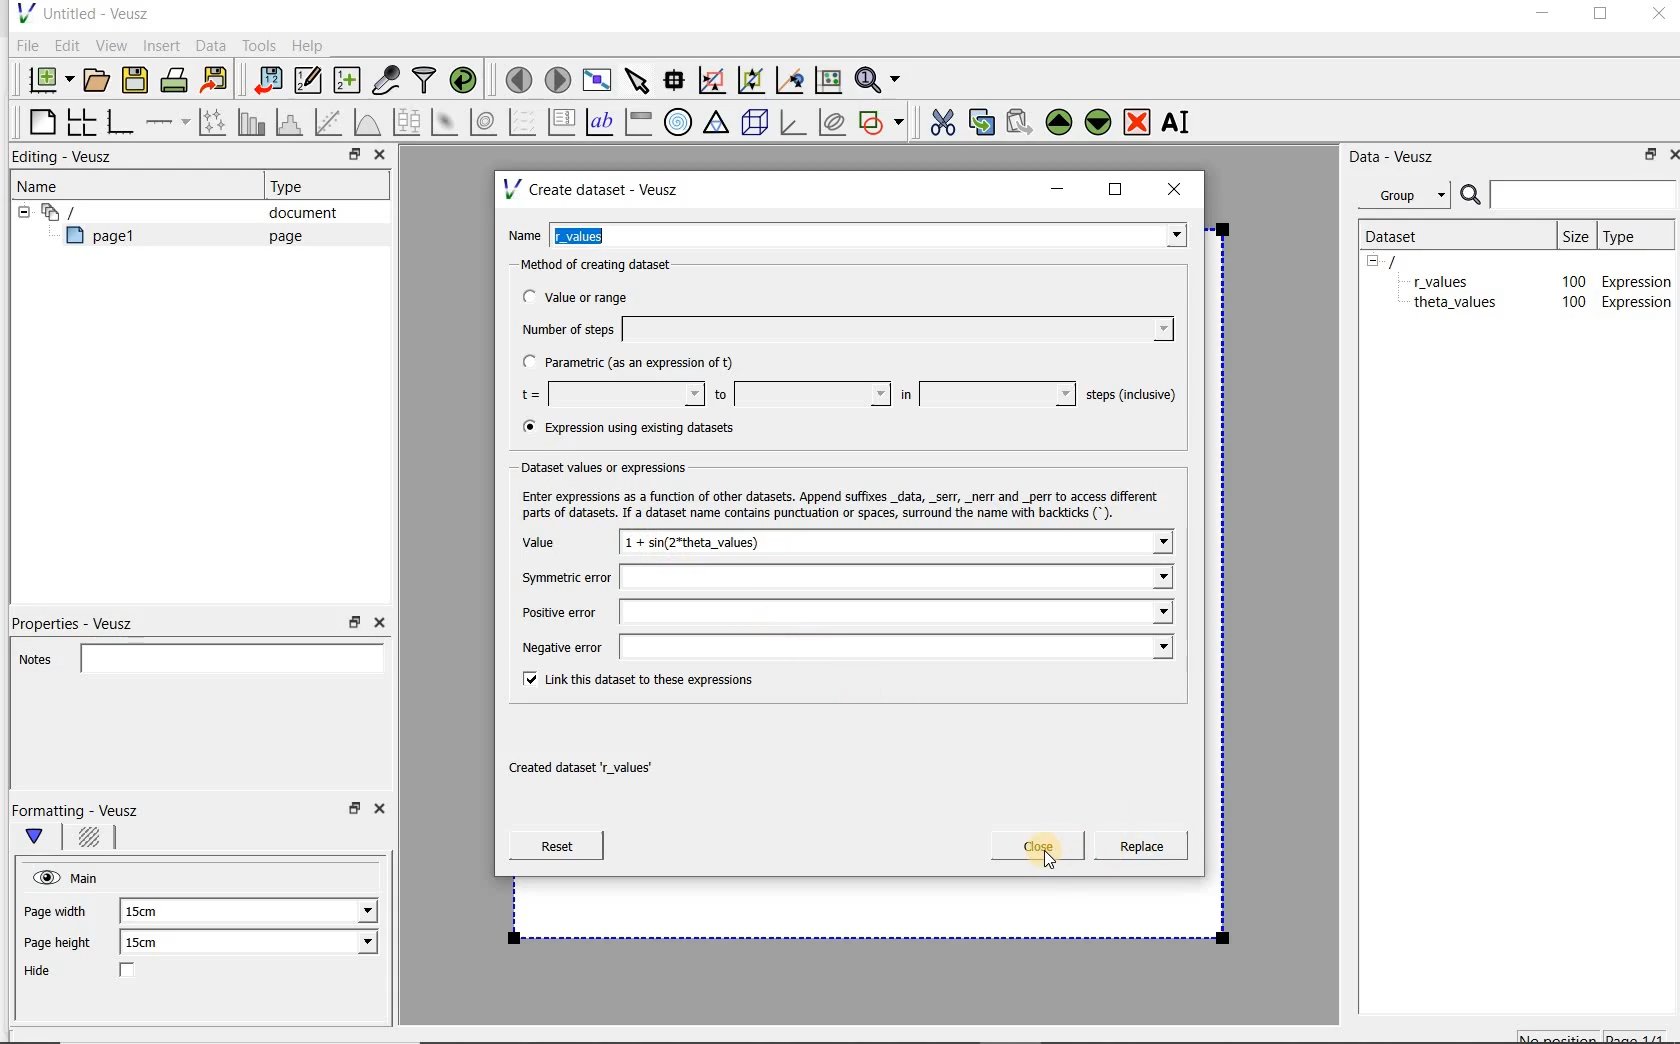 This screenshot has height=1044, width=1680. Describe the element at coordinates (281, 236) in the screenshot. I see `page` at that location.